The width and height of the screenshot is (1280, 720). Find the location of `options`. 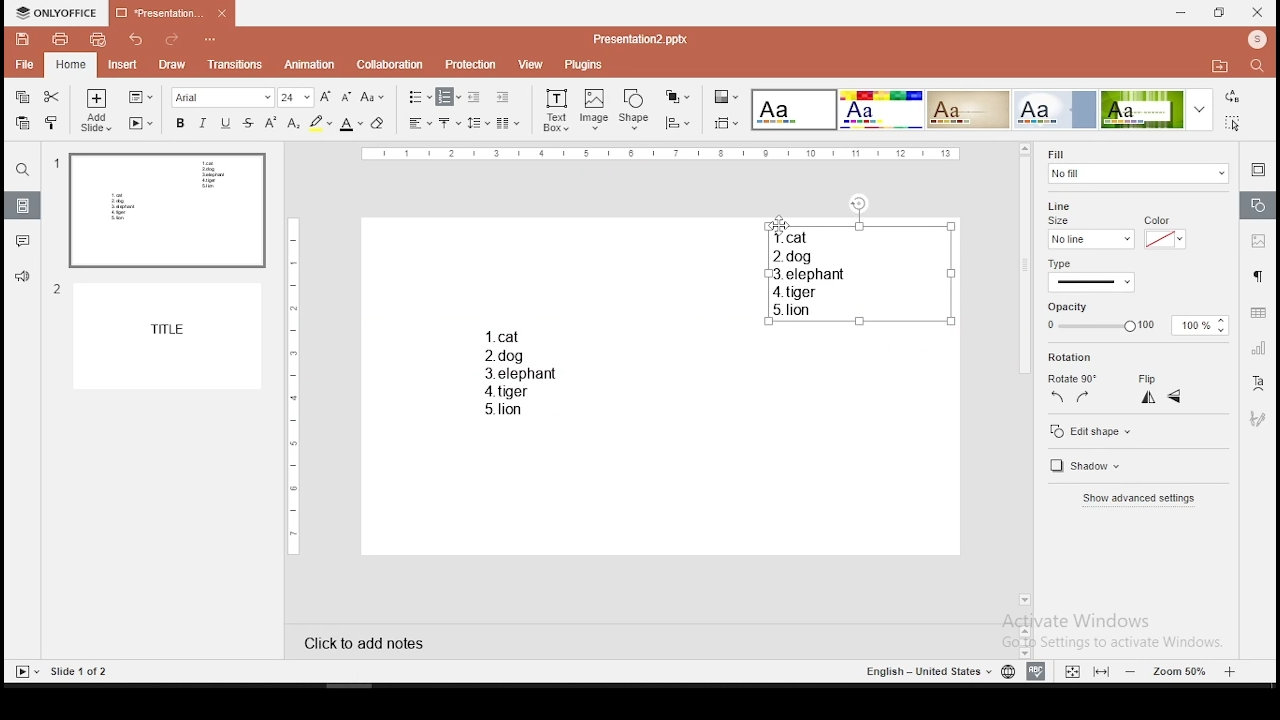

options is located at coordinates (211, 41).